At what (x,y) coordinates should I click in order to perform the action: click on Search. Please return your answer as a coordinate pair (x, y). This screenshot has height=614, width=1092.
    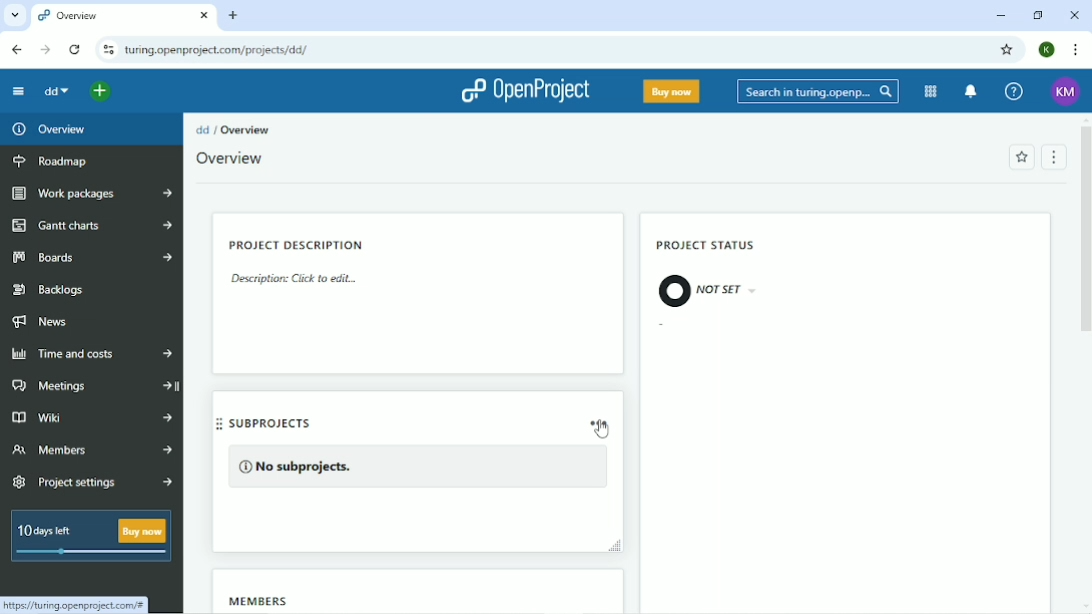
    Looking at the image, I should click on (818, 93).